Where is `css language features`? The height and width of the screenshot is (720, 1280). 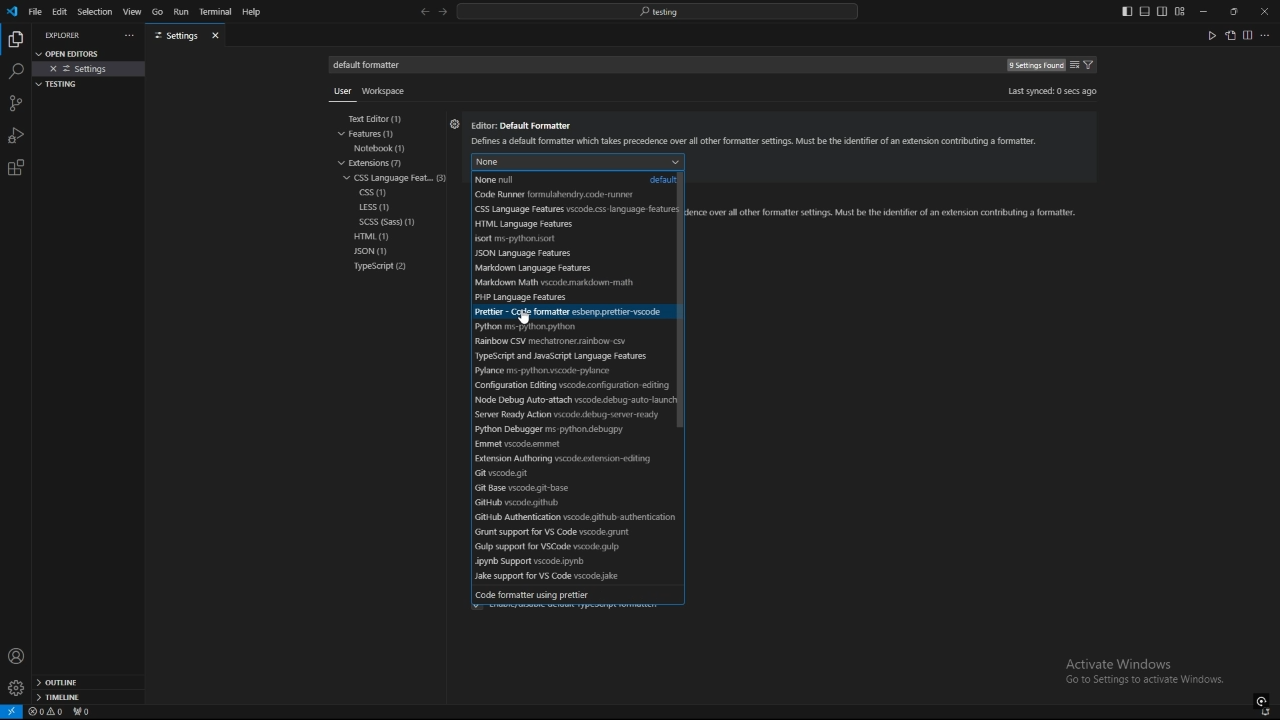
css language features is located at coordinates (572, 209).